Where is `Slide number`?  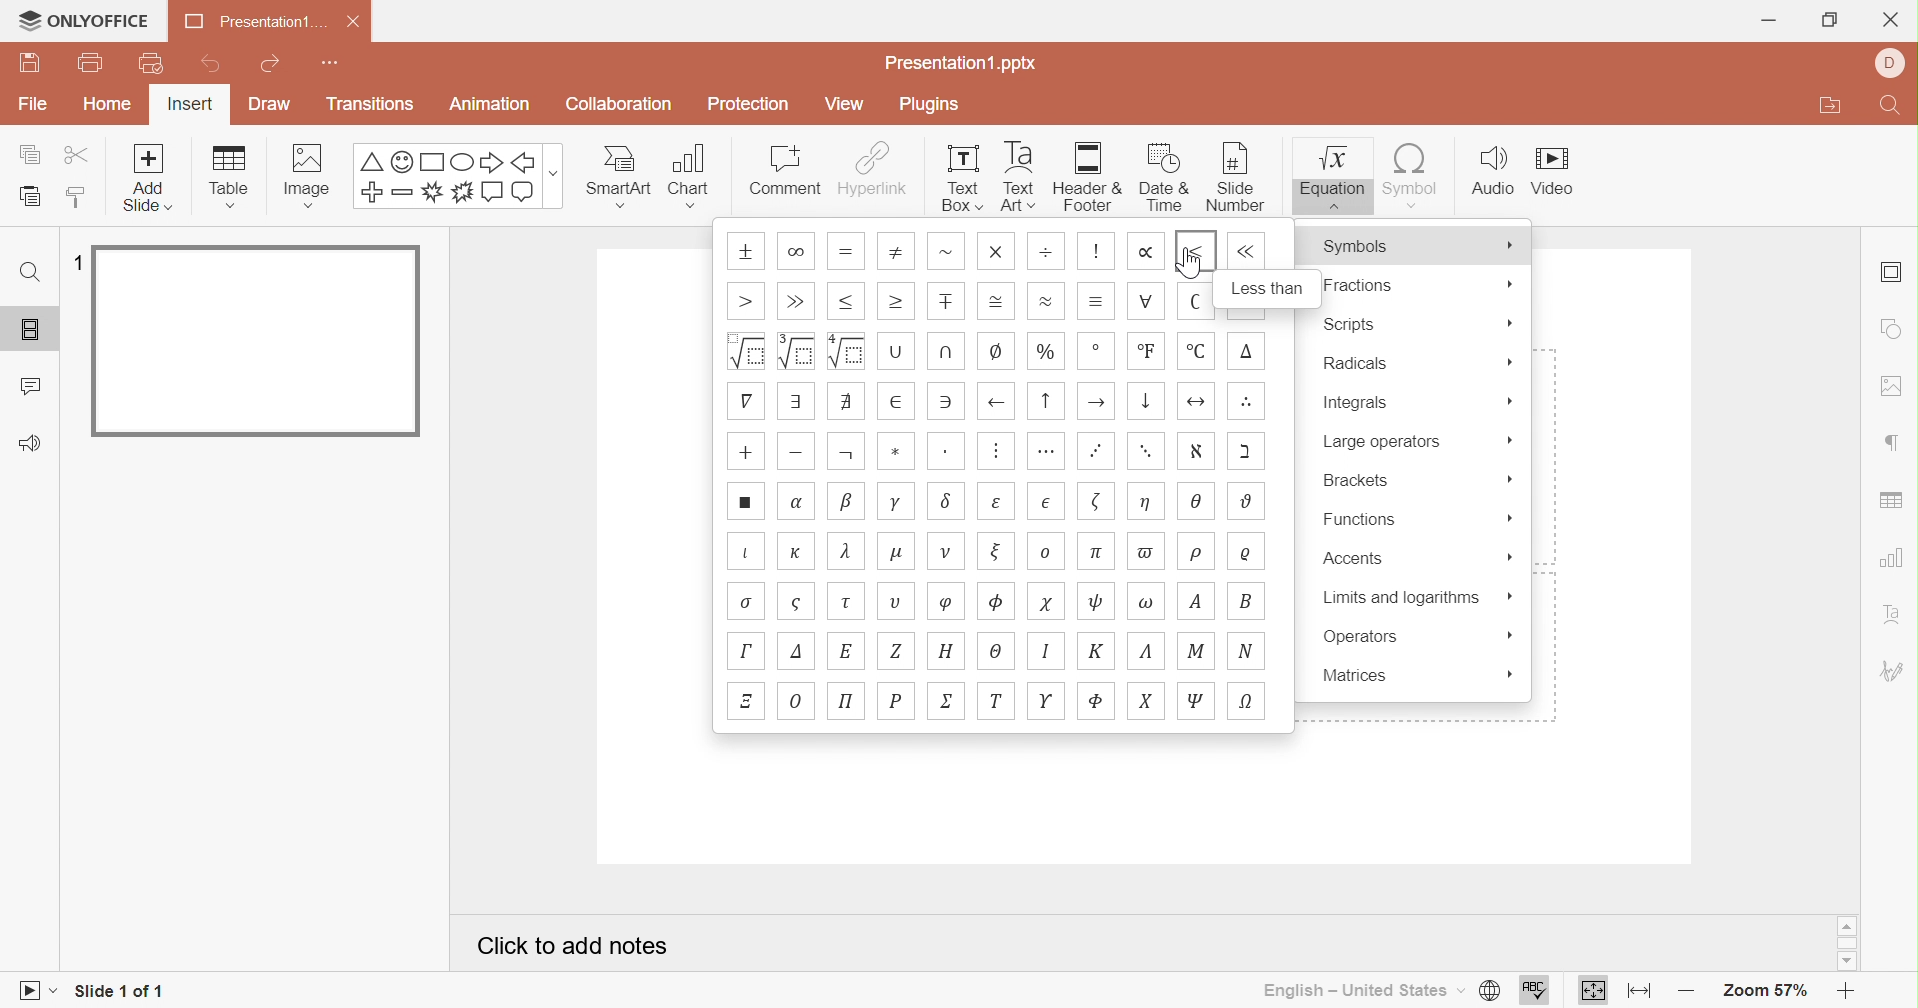
Slide number is located at coordinates (1239, 176).